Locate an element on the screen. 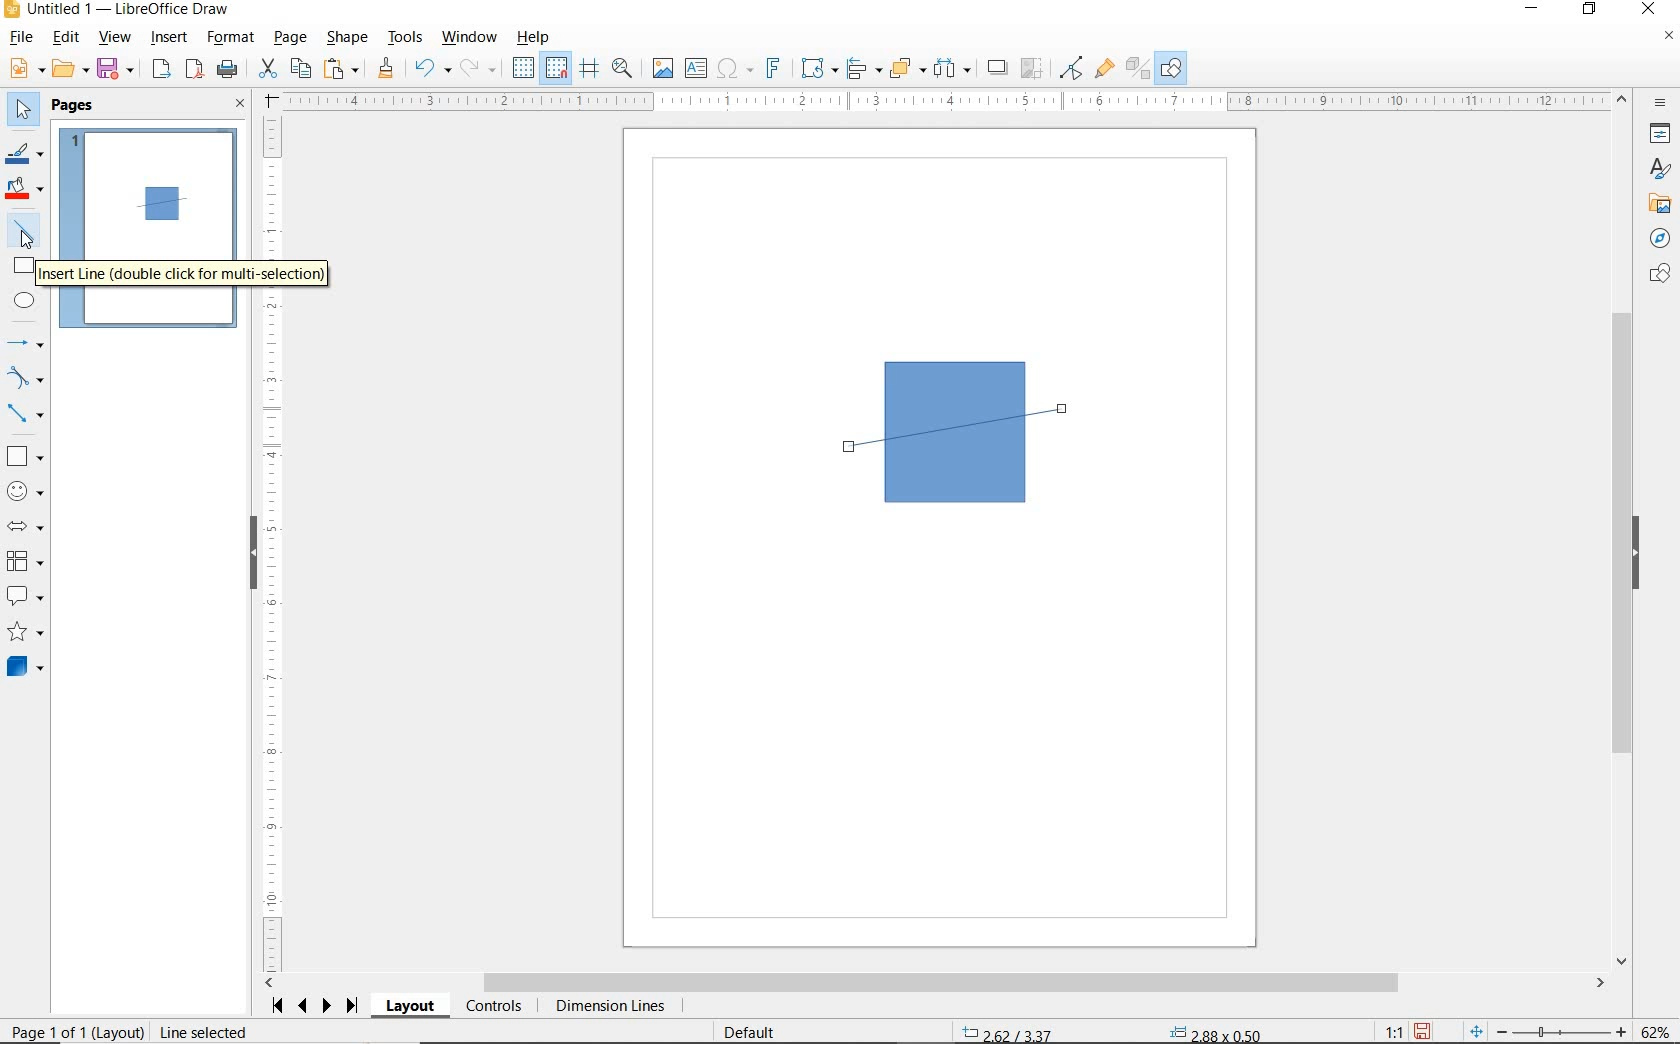 The height and width of the screenshot is (1044, 1680). EXPORT is located at coordinates (162, 71).